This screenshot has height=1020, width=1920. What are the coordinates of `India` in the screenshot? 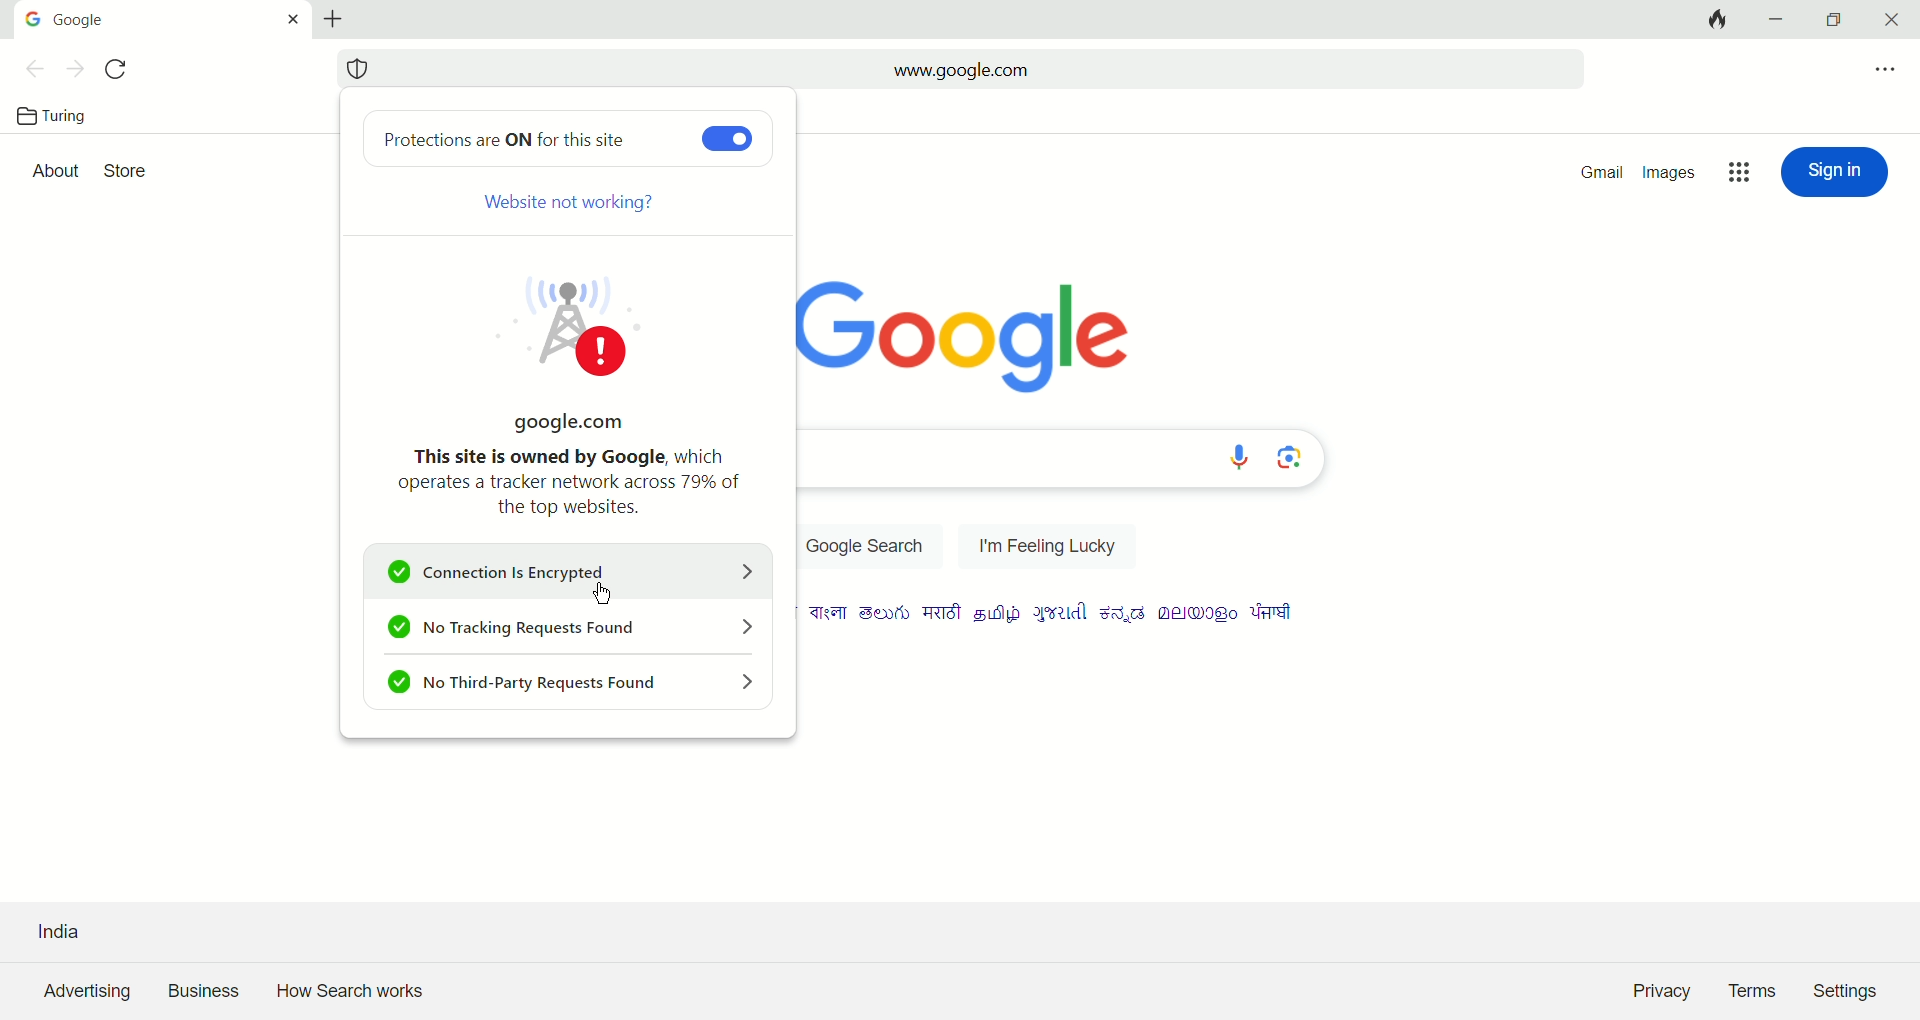 It's located at (60, 919).